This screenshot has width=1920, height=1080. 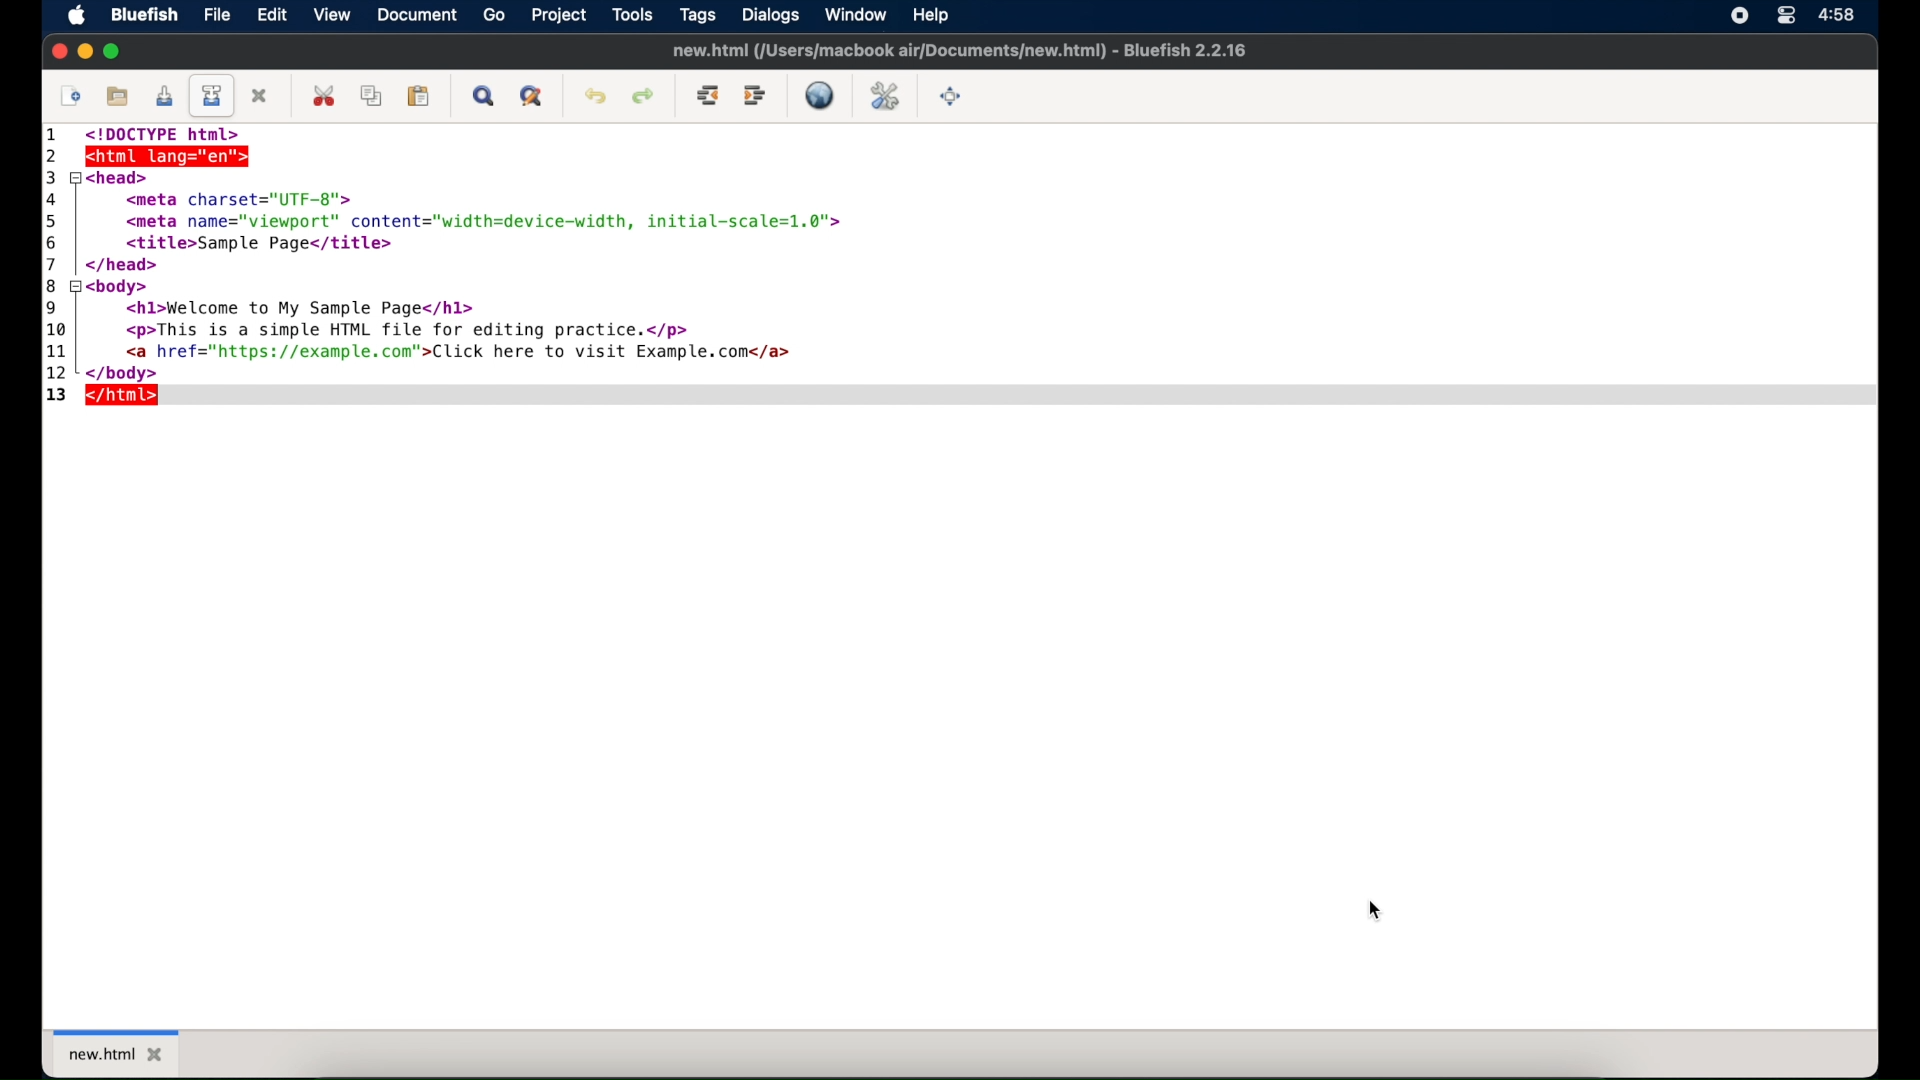 What do you see at coordinates (164, 96) in the screenshot?
I see `save current file` at bounding box center [164, 96].